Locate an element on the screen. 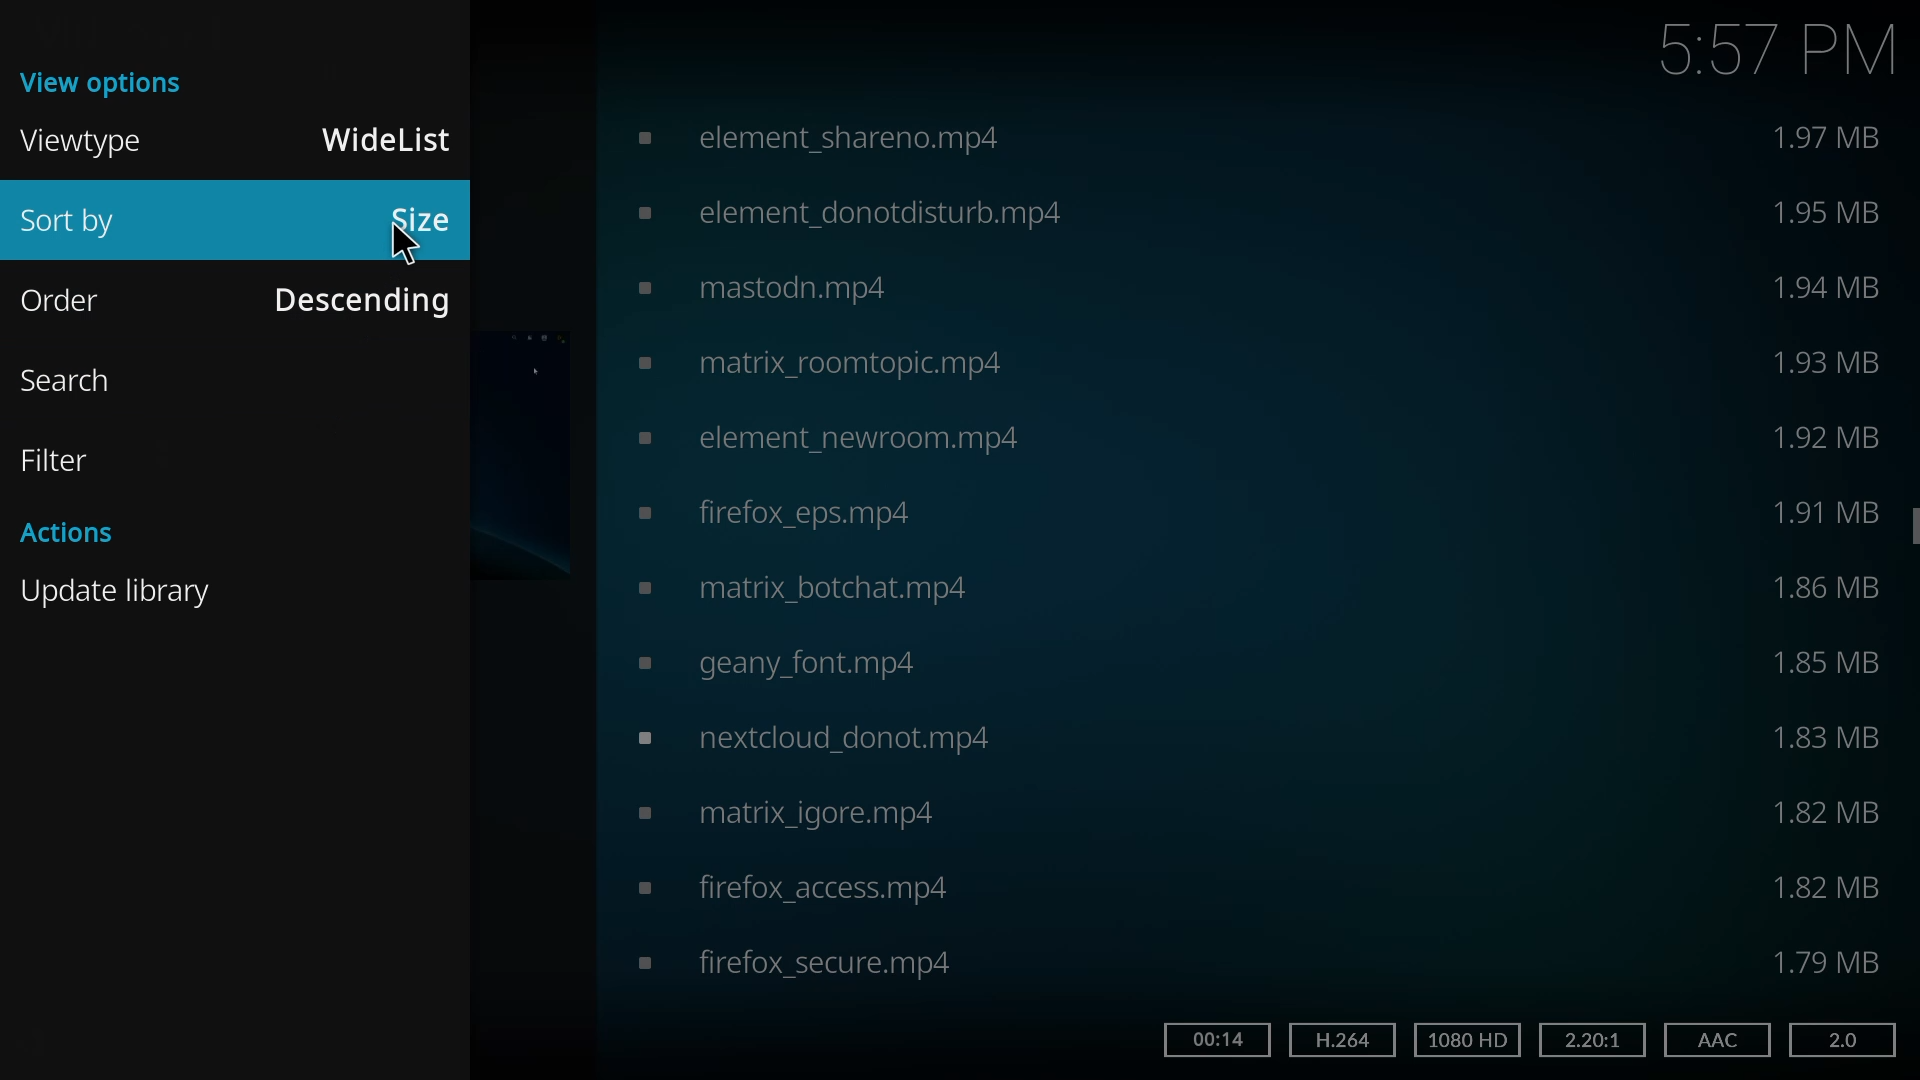 The width and height of the screenshot is (1920, 1080). h is located at coordinates (1340, 1038).